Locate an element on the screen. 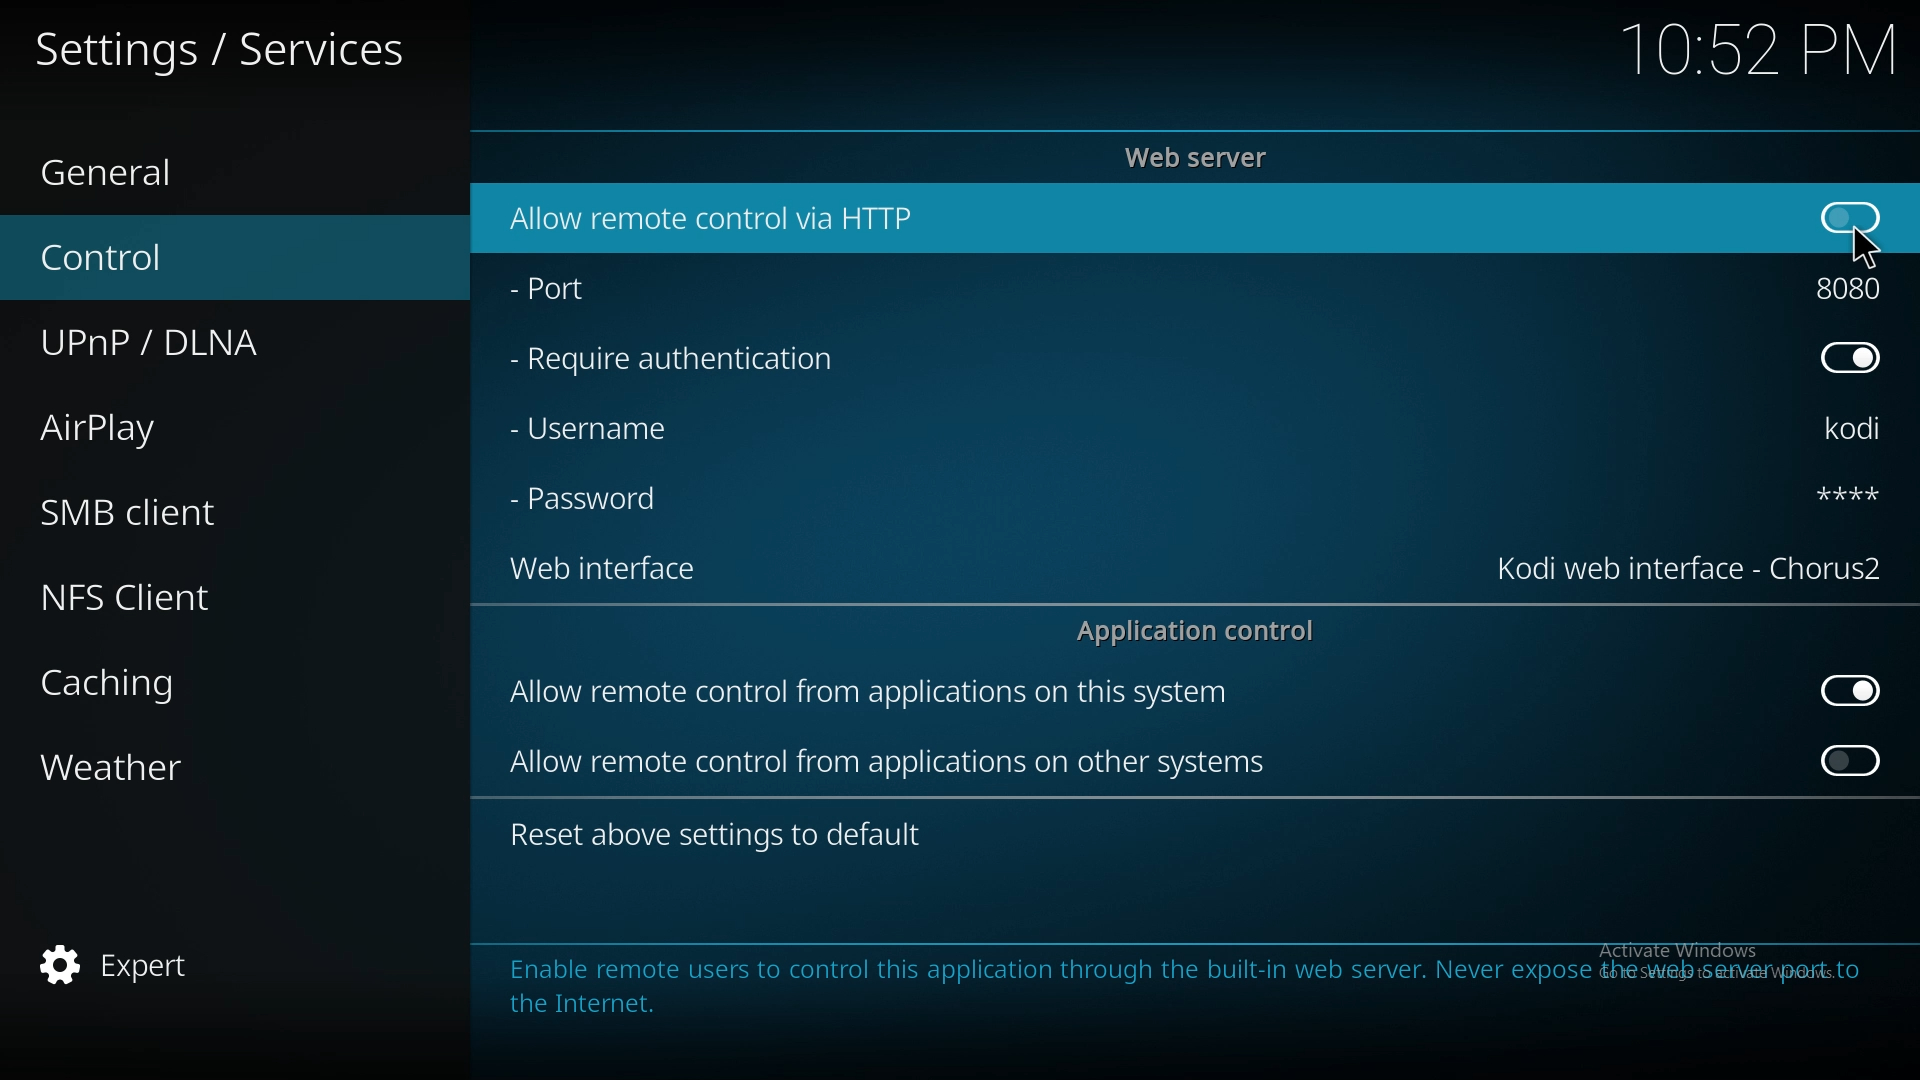 The height and width of the screenshot is (1080, 1920). web server is located at coordinates (1202, 157).